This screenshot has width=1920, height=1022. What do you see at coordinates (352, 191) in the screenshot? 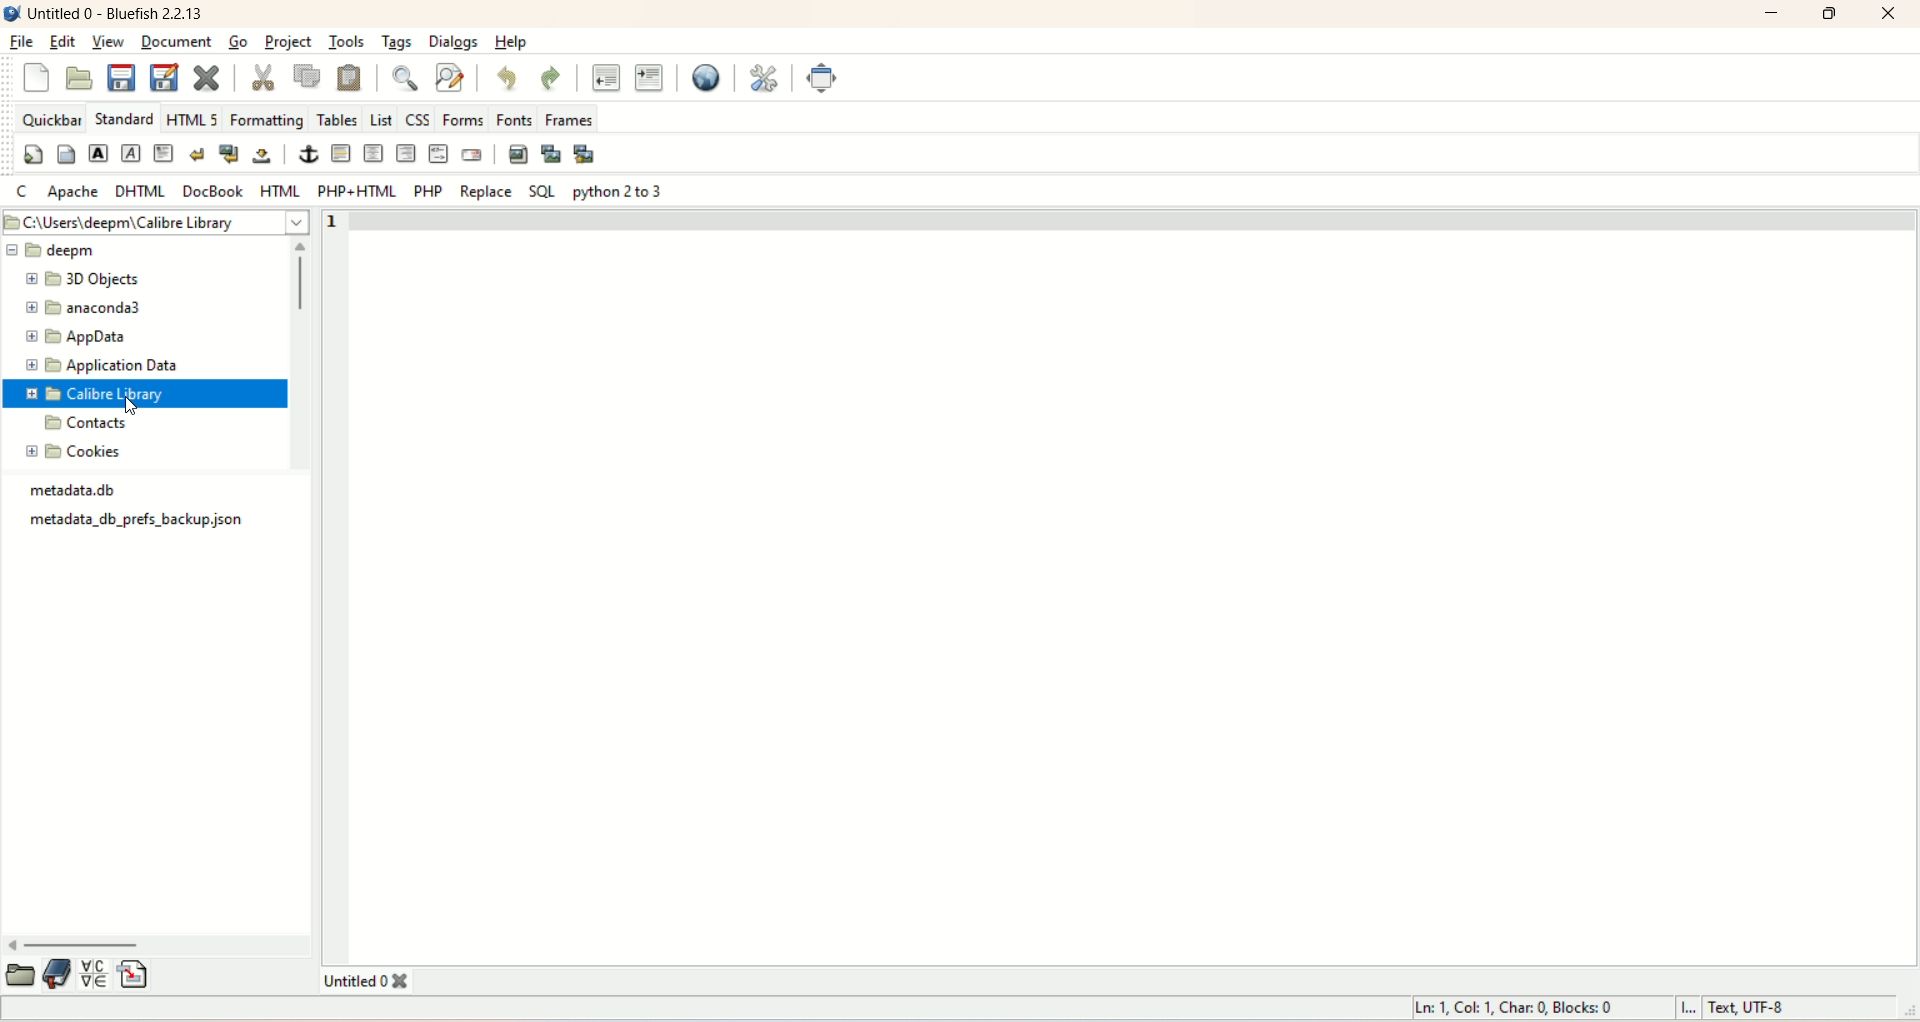
I see `PHP+HTML` at bounding box center [352, 191].